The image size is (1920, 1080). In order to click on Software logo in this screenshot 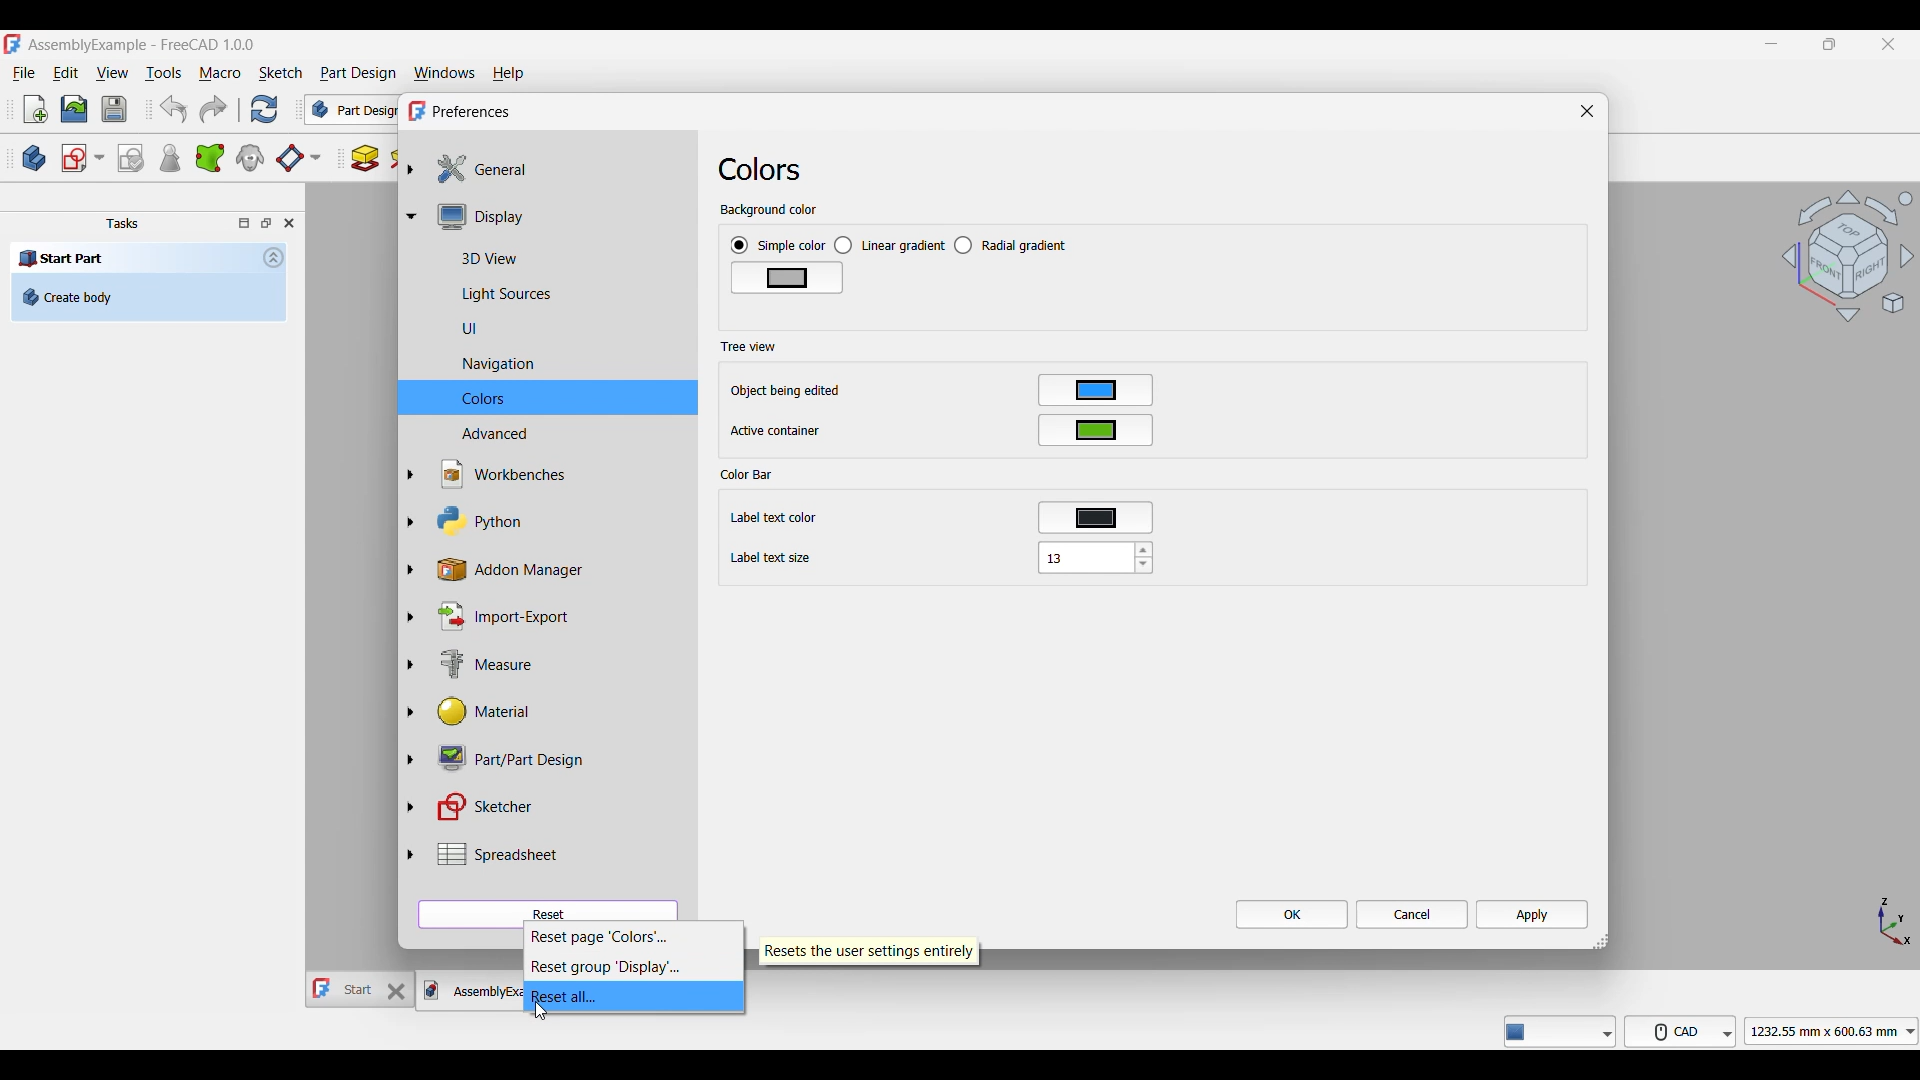, I will do `click(12, 43)`.